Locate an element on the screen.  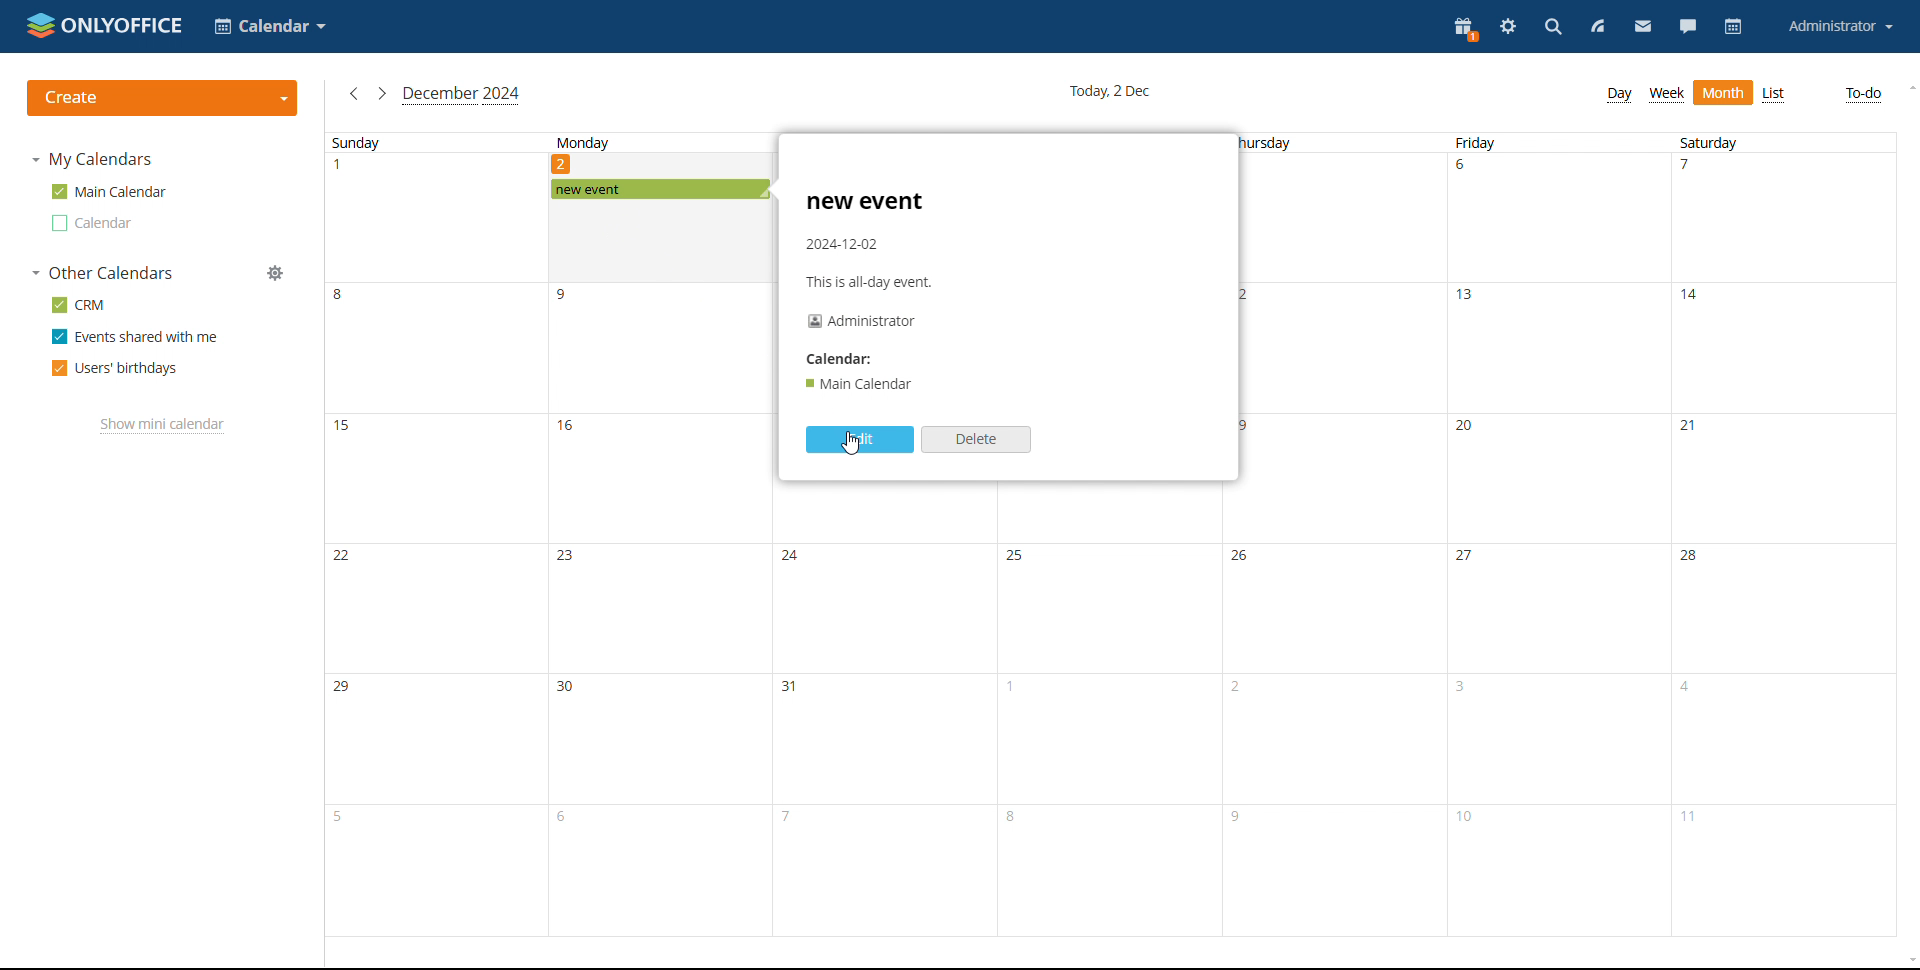
thursday is located at coordinates (1338, 533).